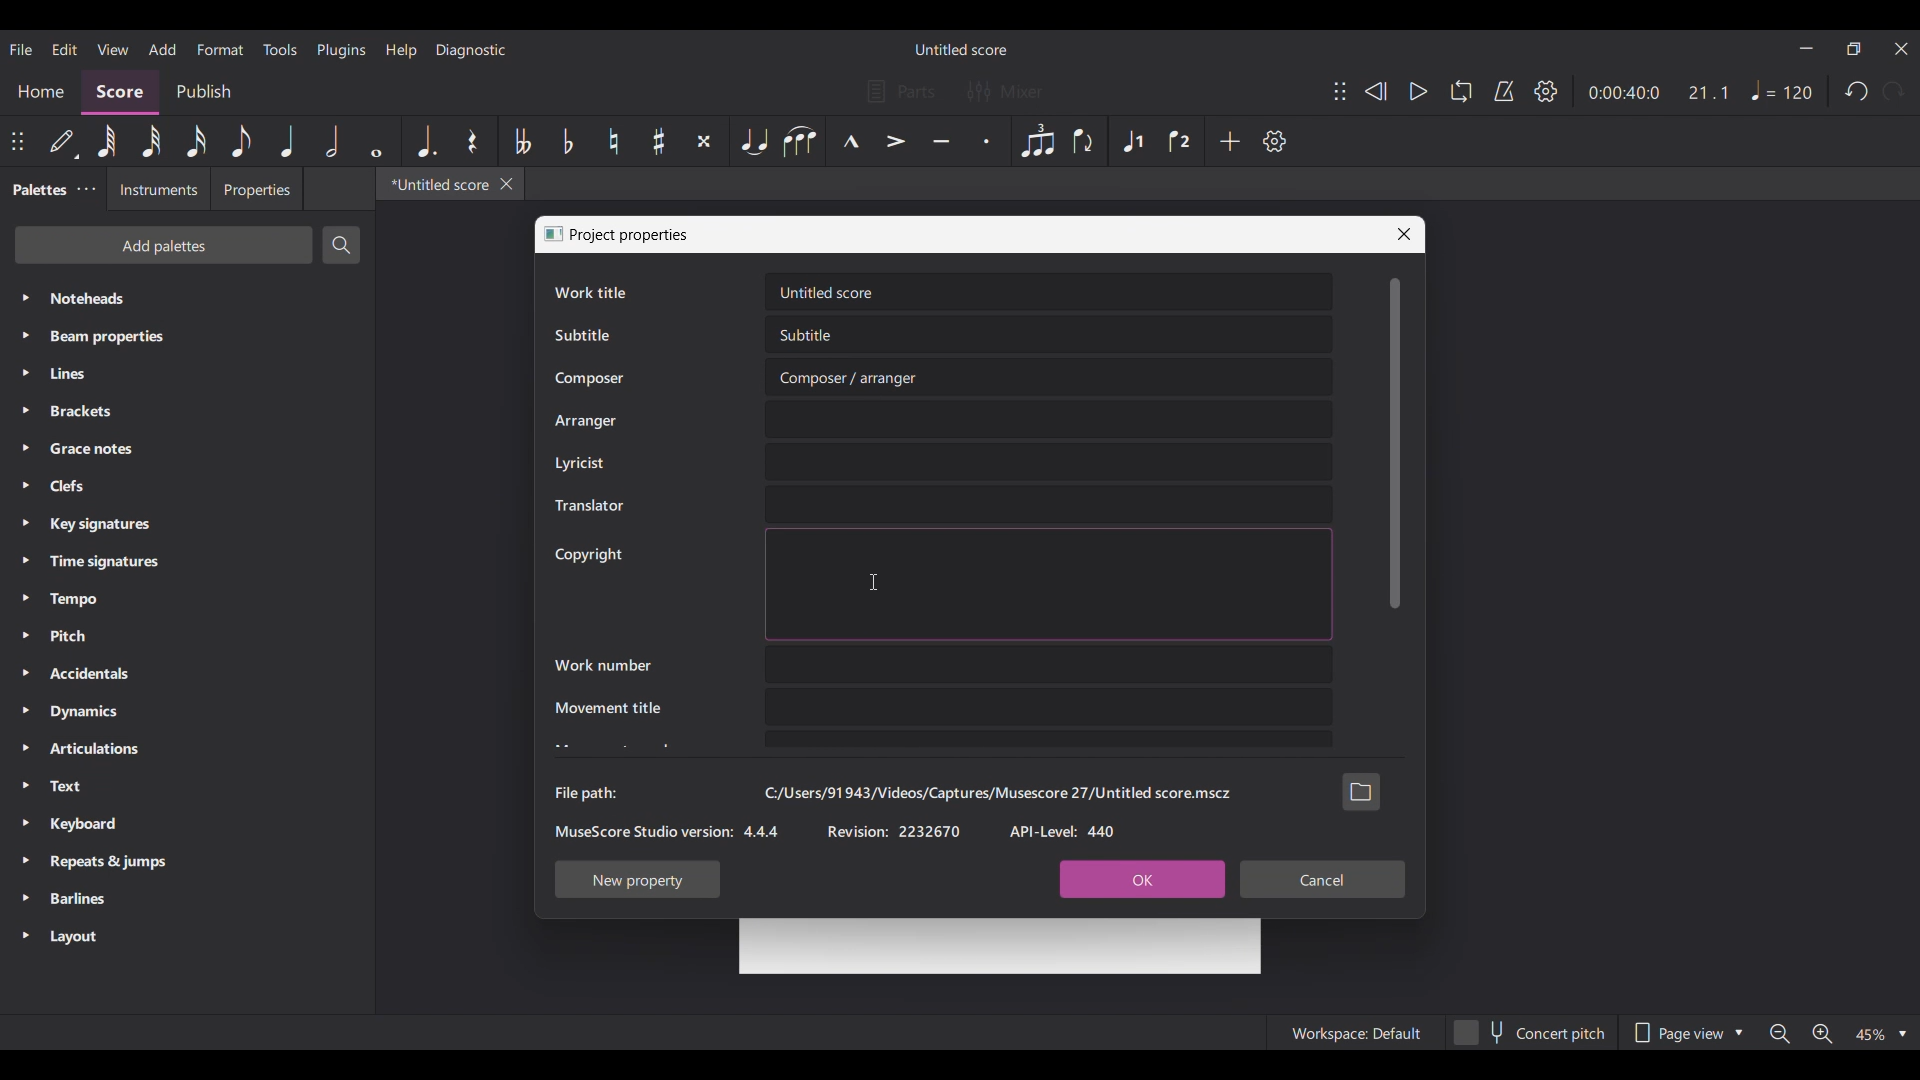 This screenshot has height=1080, width=1920. What do you see at coordinates (1361, 791) in the screenshot?
I see `Browse` at bounding box center [1361, 791].